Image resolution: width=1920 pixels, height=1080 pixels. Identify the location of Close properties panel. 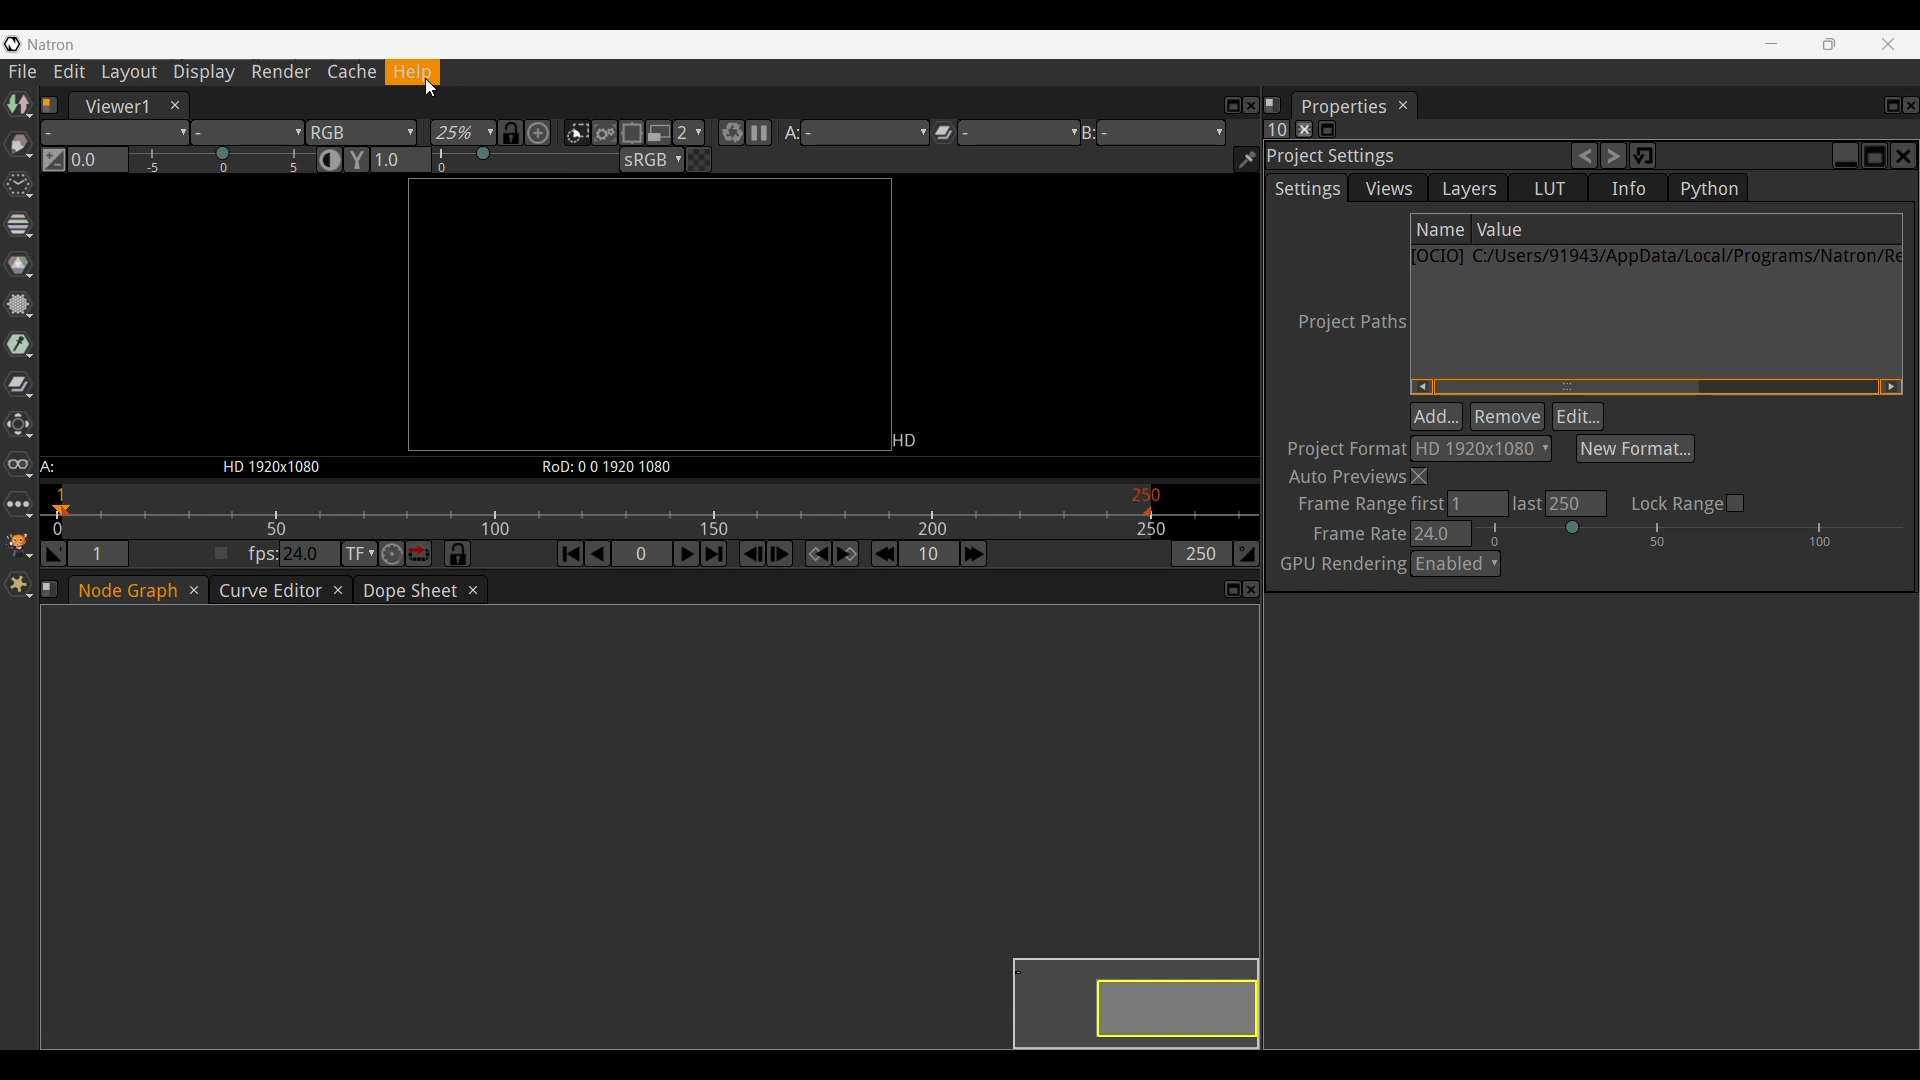
(1403, 105).